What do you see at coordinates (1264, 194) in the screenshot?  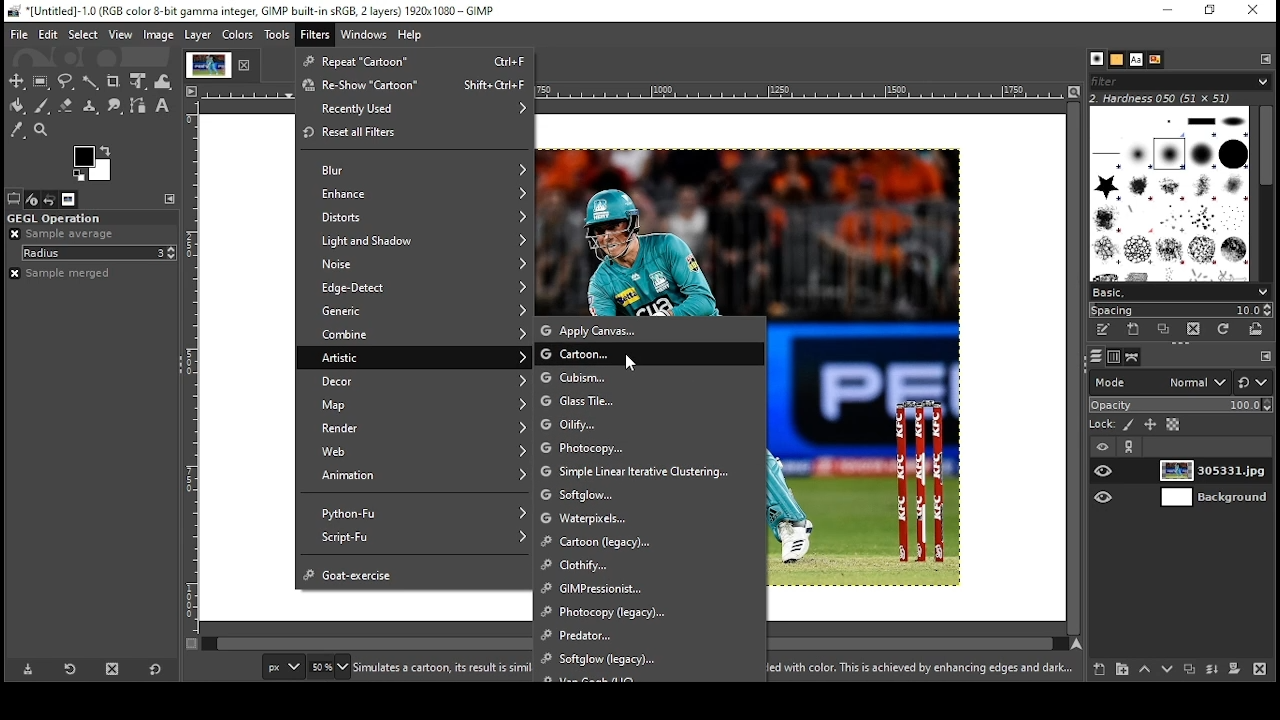 I see `scroll bar` at bounding box center [1264, 194].